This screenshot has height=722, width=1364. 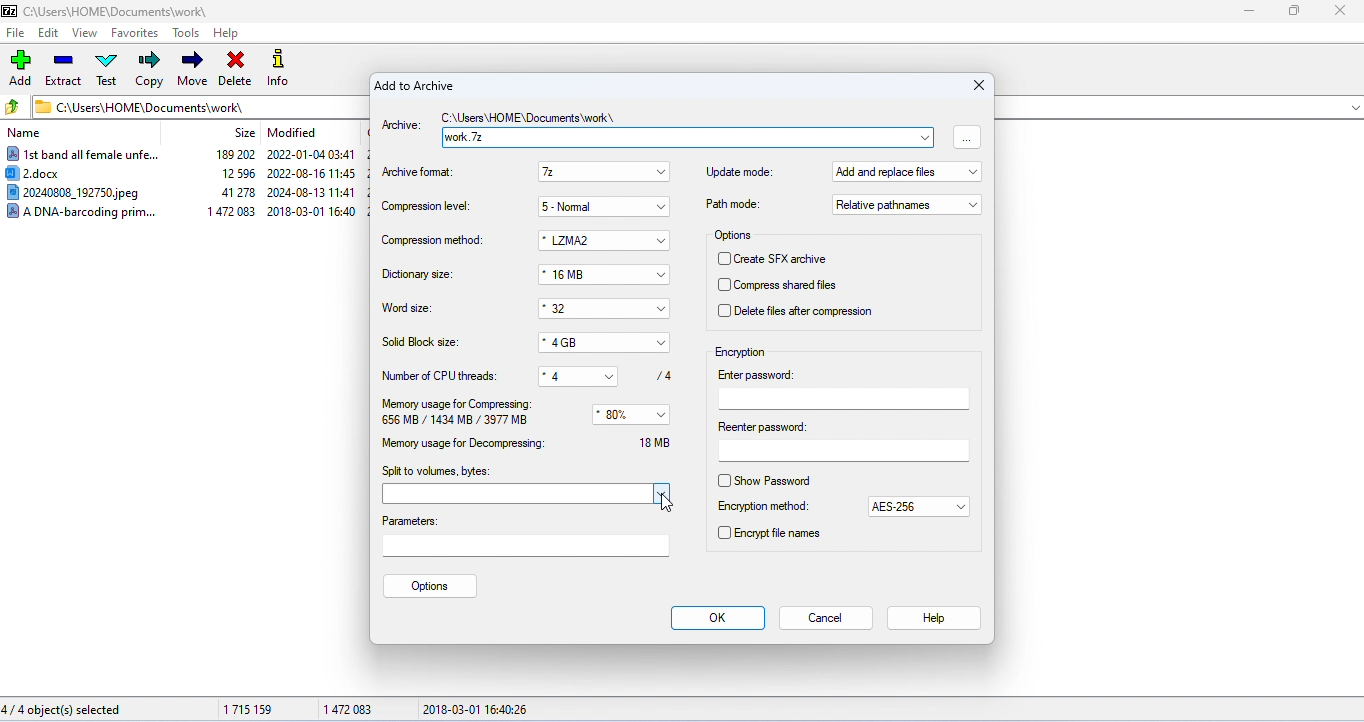 I want to click on minimize, so click(x=1247, y=12).